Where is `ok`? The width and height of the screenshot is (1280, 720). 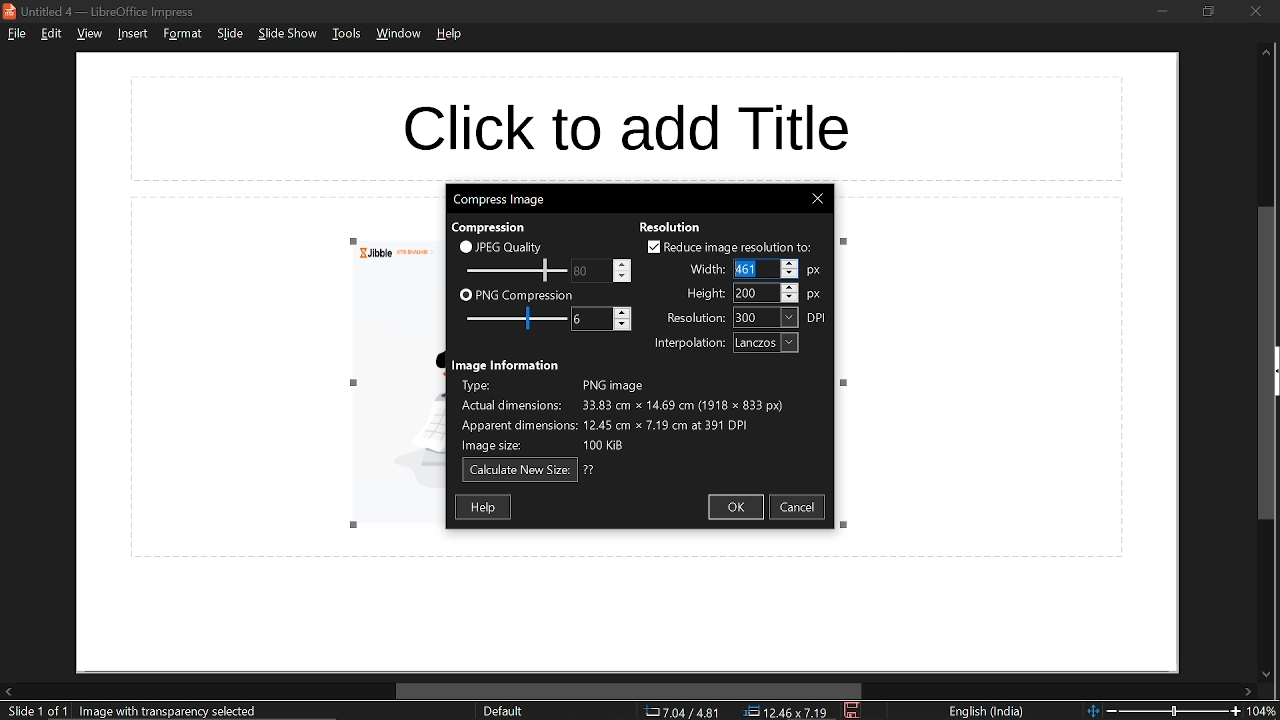
ok is located at coordinates (738, 508).